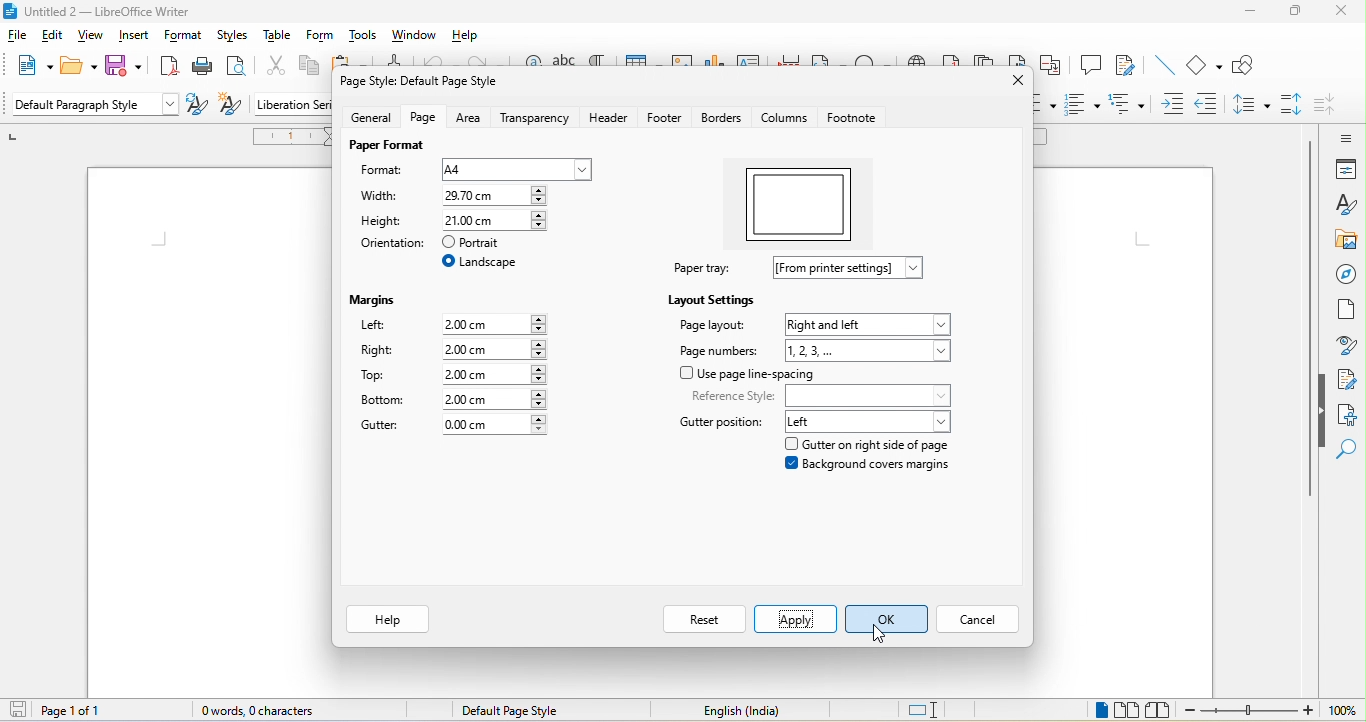  Describe the element at coordinates (30, 64) in the screenshot. I see `new` at that location.